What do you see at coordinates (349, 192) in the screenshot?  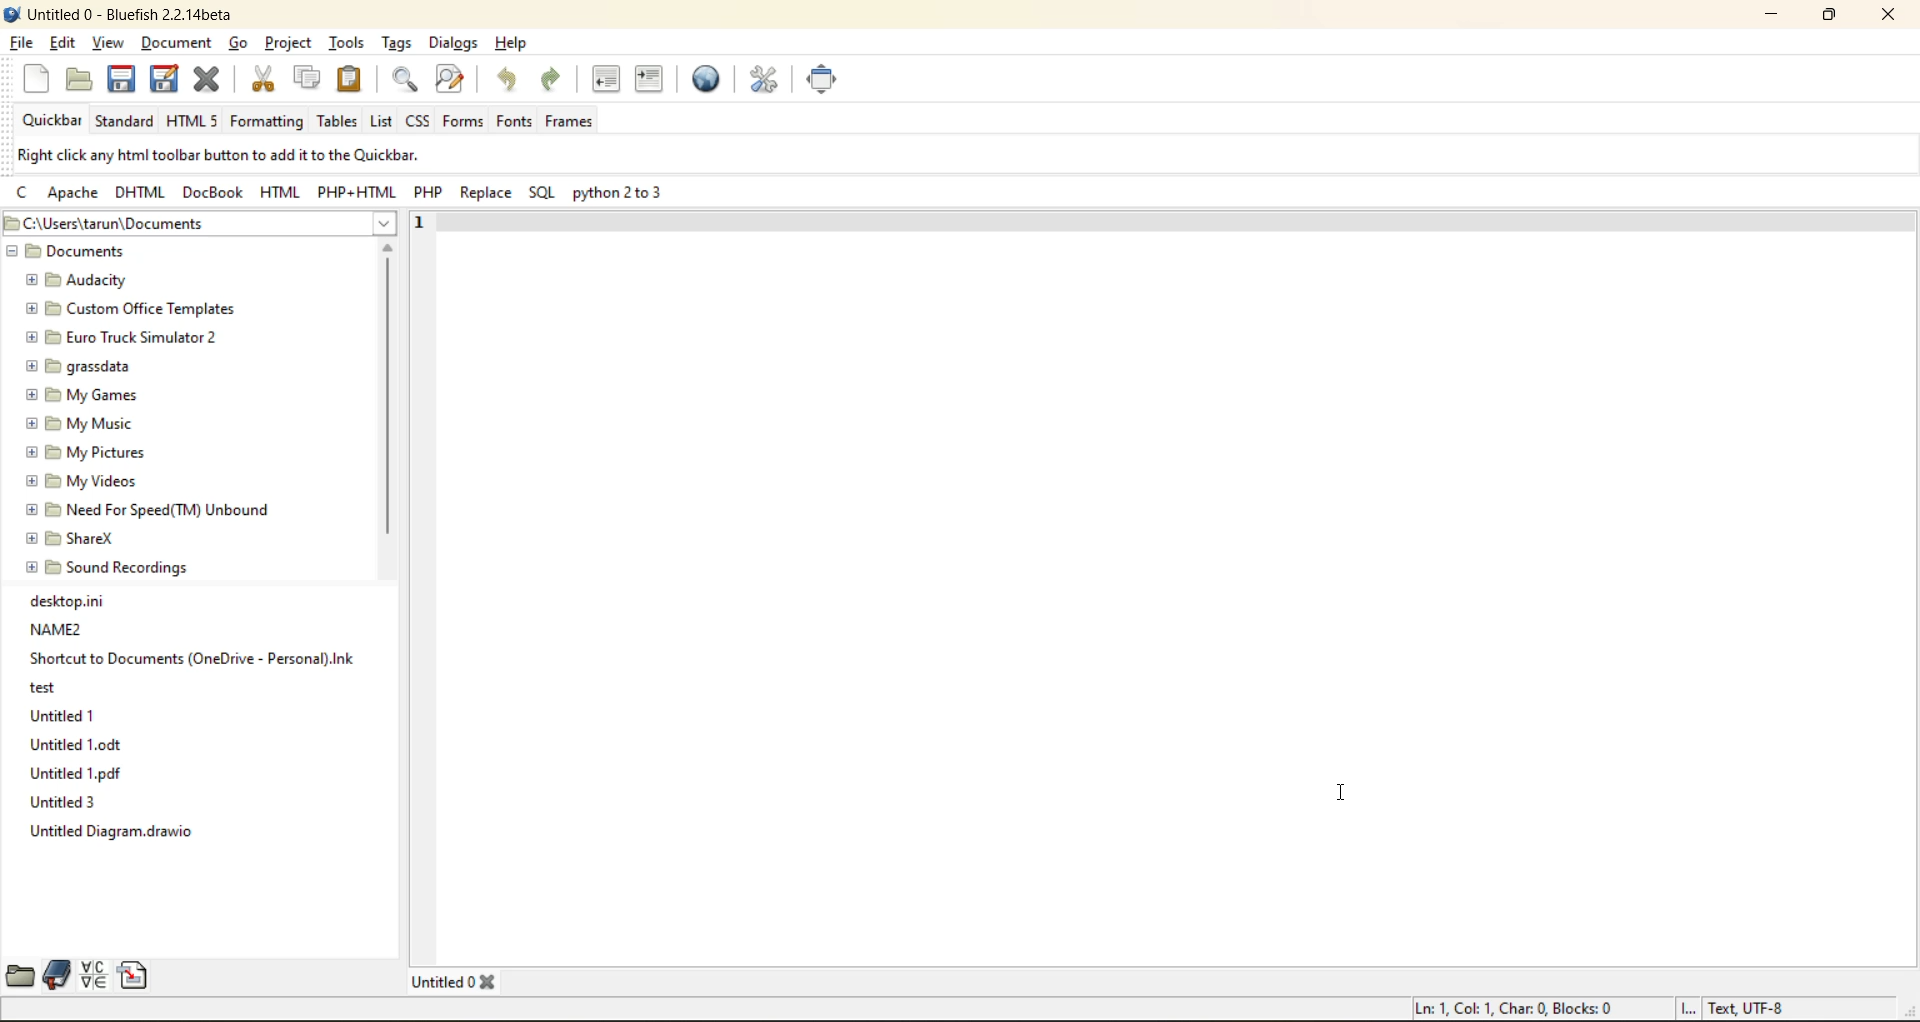 I see `php html` at bounding box center [349, 192].